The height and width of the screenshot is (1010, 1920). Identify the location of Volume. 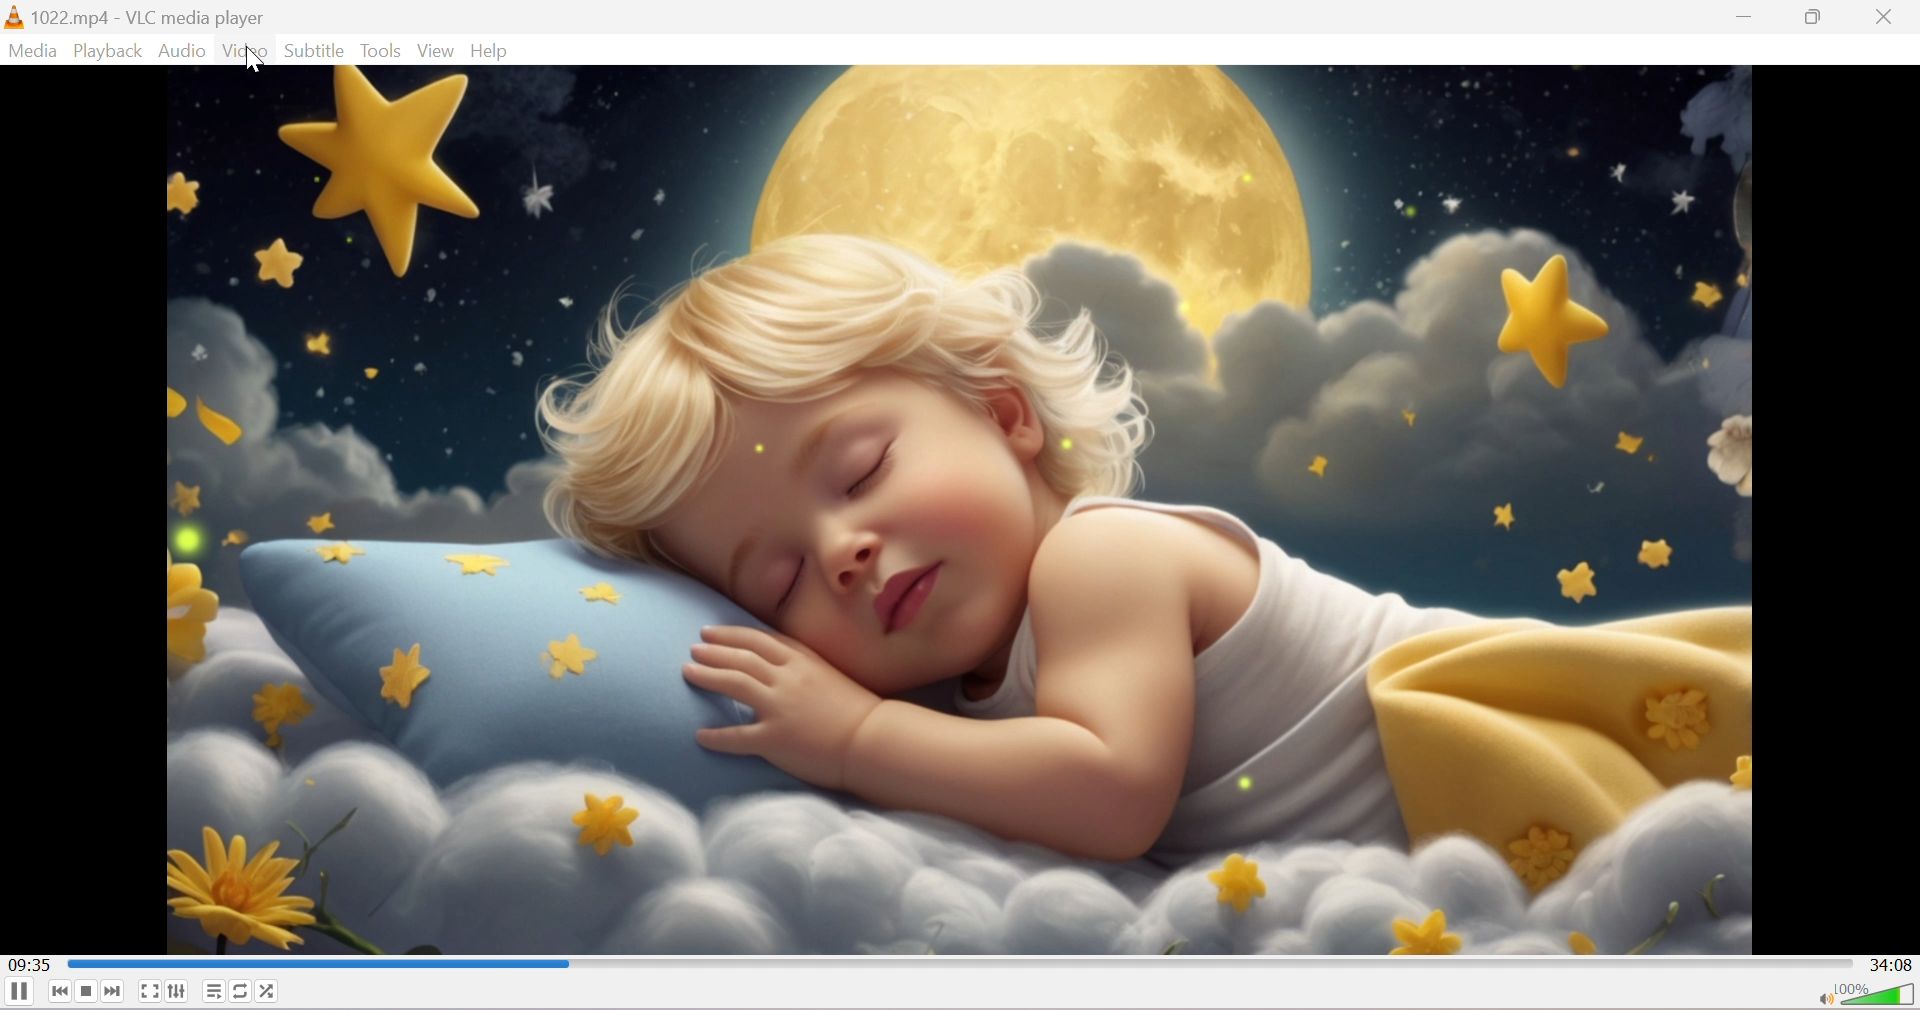
(1878, 996).